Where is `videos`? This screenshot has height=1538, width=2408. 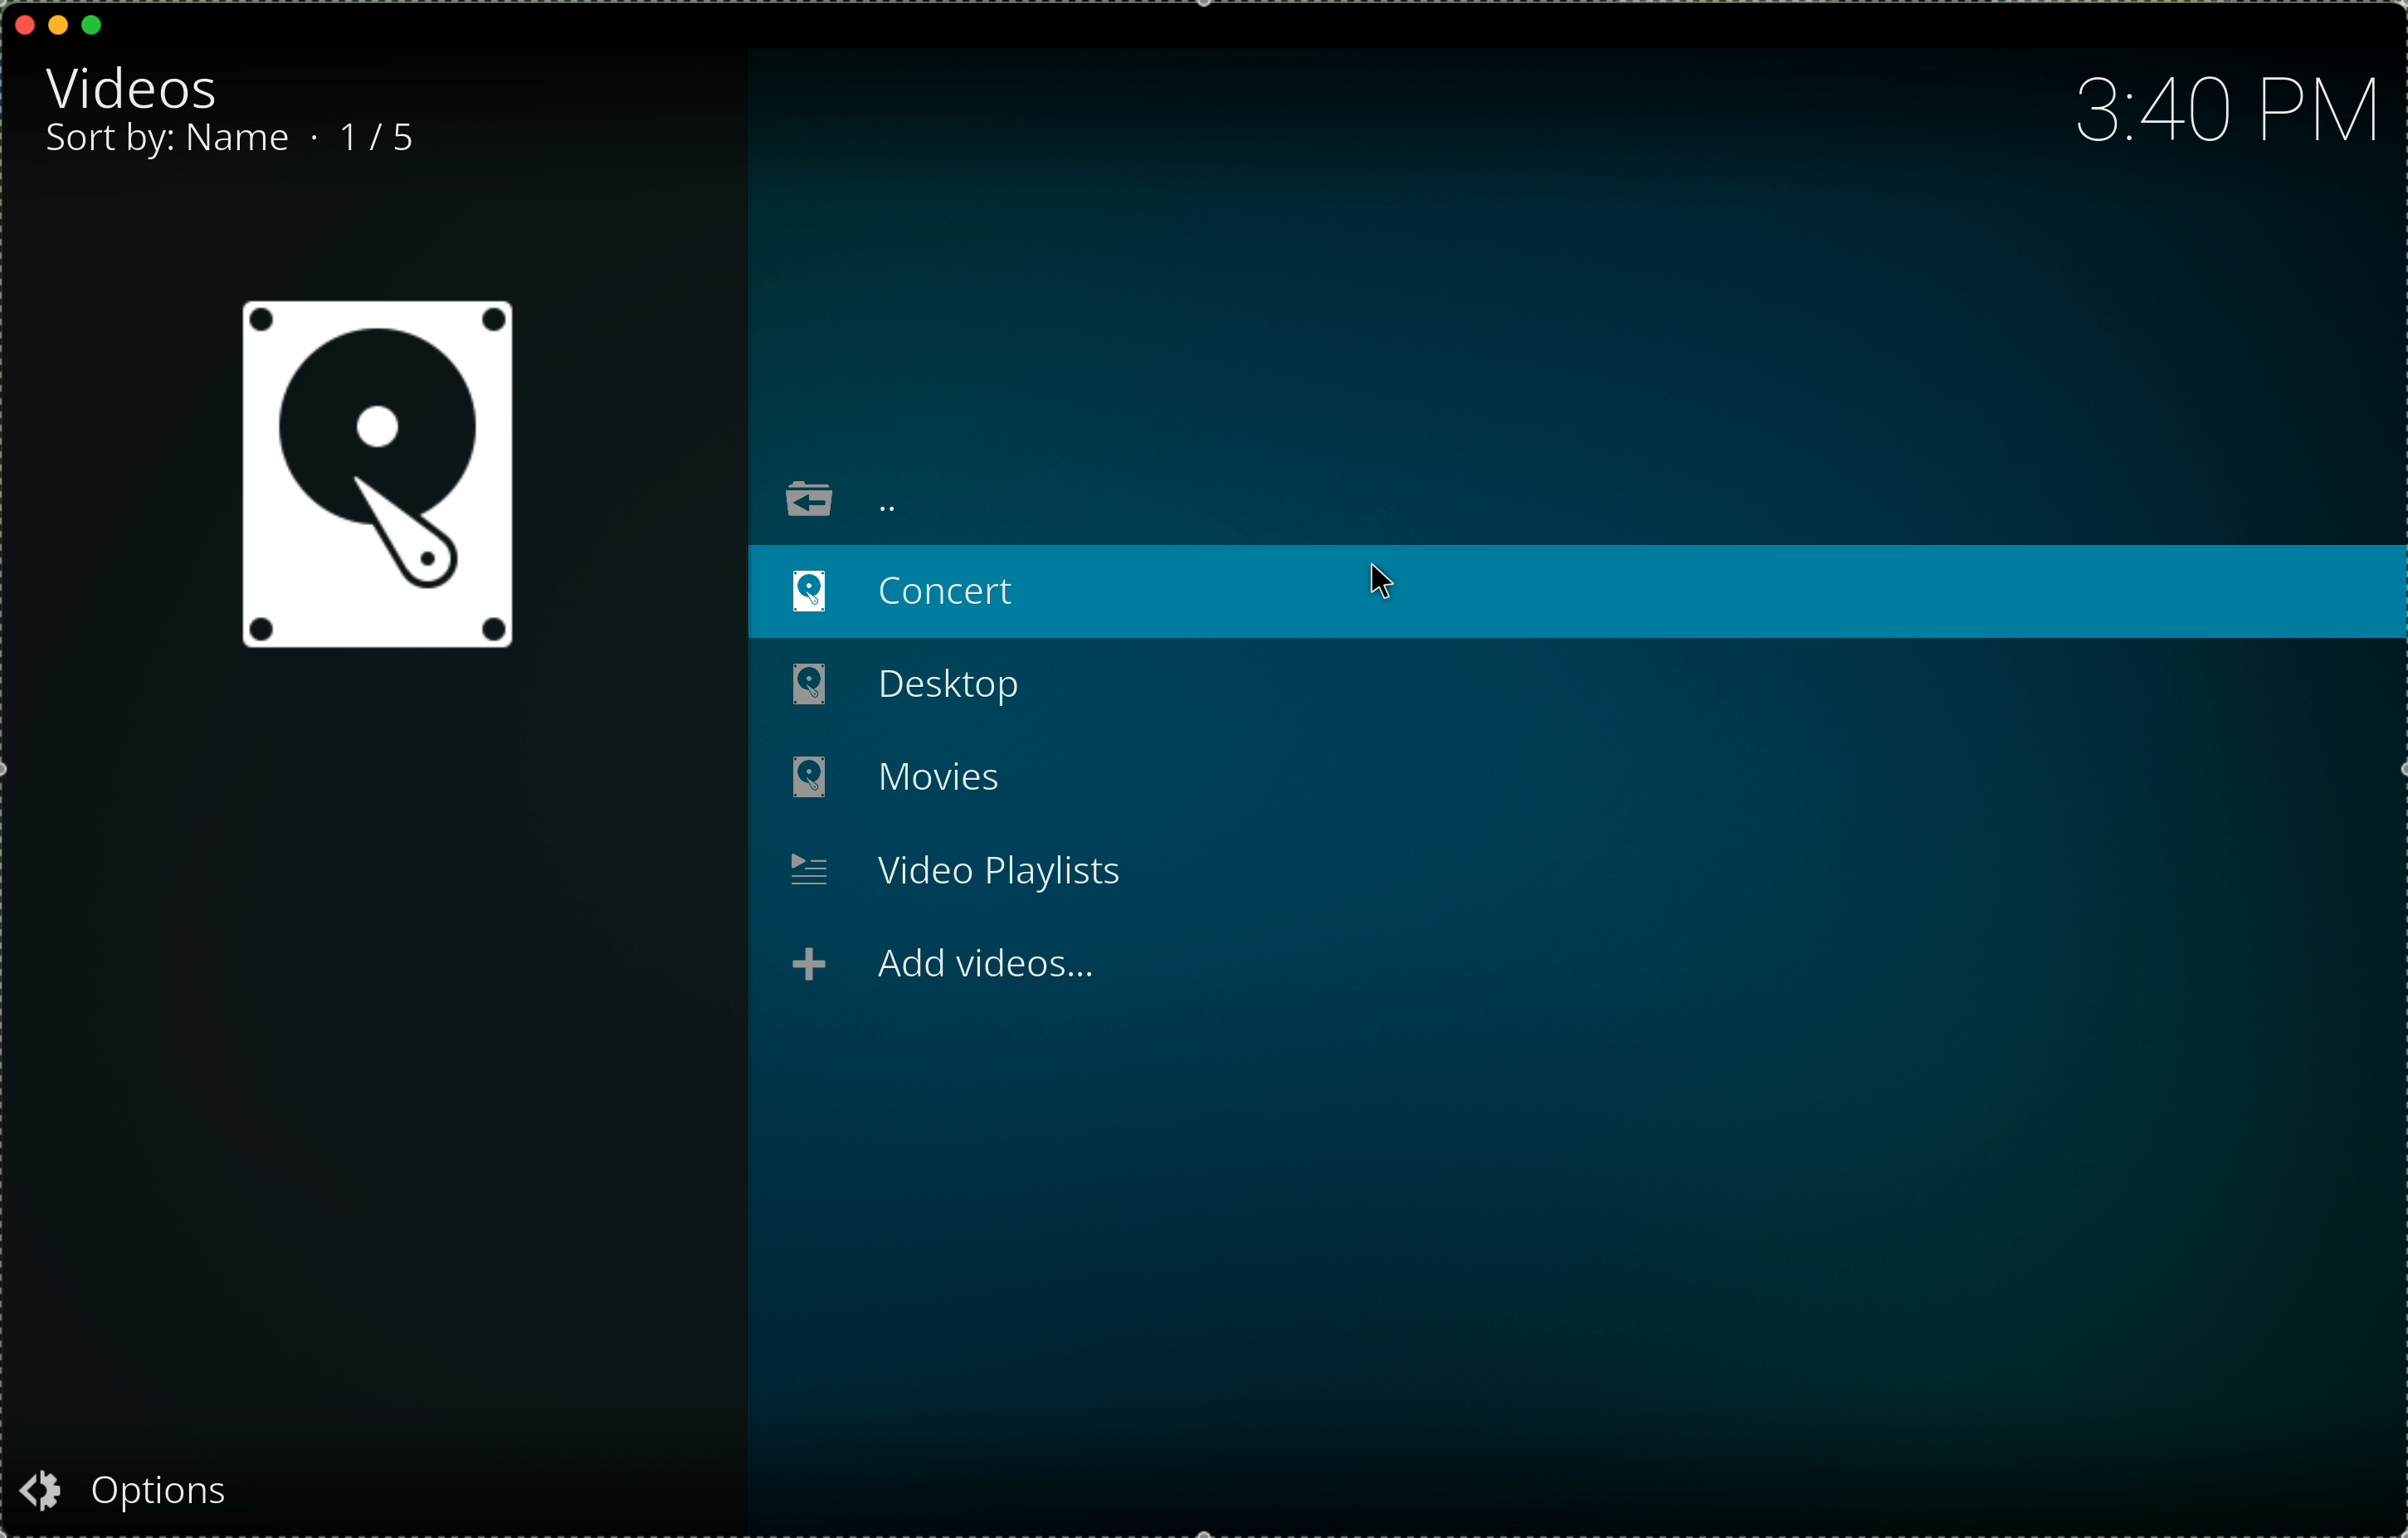
videos is located at coordinates (137, 85).